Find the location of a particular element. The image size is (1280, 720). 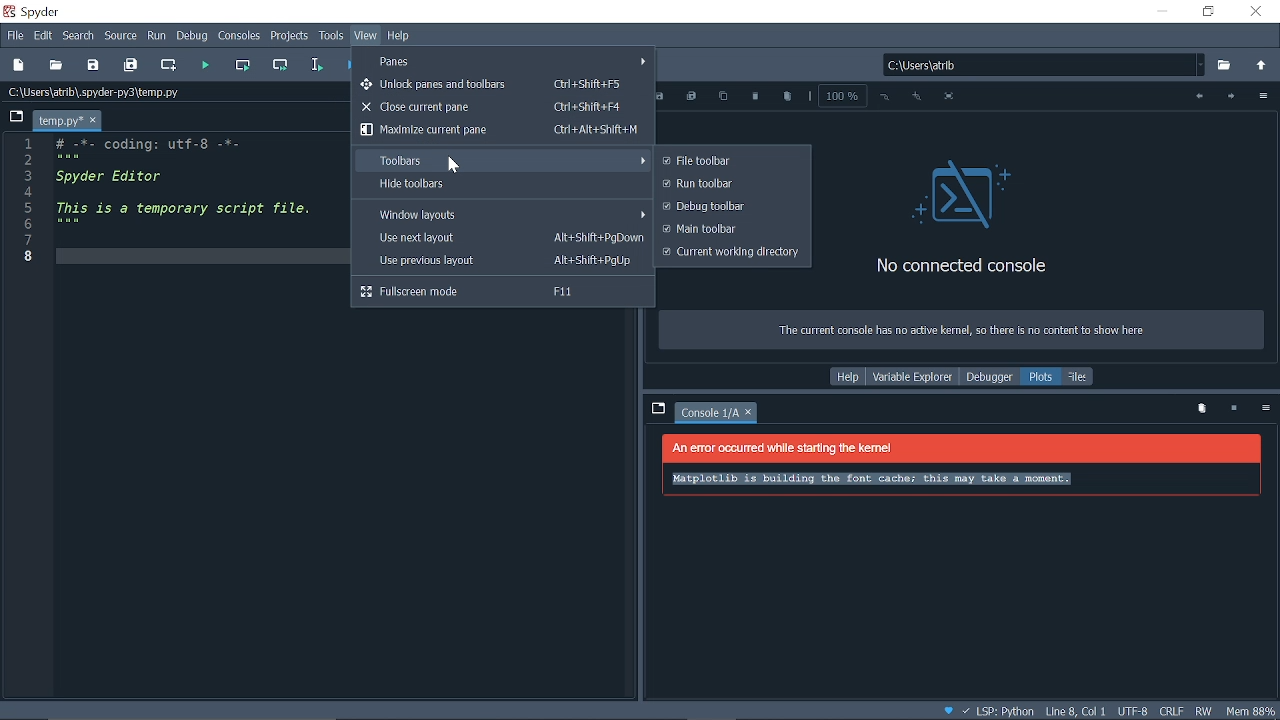

Run current cell is located at coordinates (246, 65).